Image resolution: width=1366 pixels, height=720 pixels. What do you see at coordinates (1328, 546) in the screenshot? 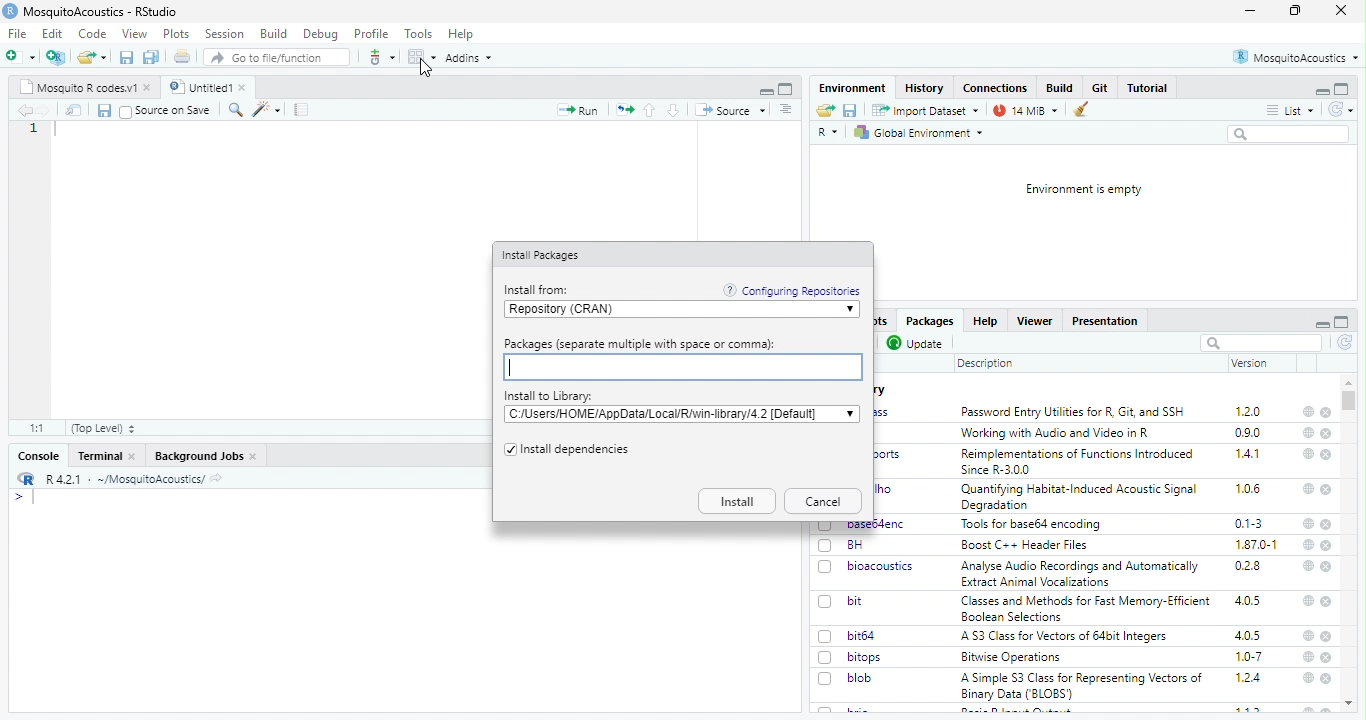
I see `close` at bounding box center [1328, 546].